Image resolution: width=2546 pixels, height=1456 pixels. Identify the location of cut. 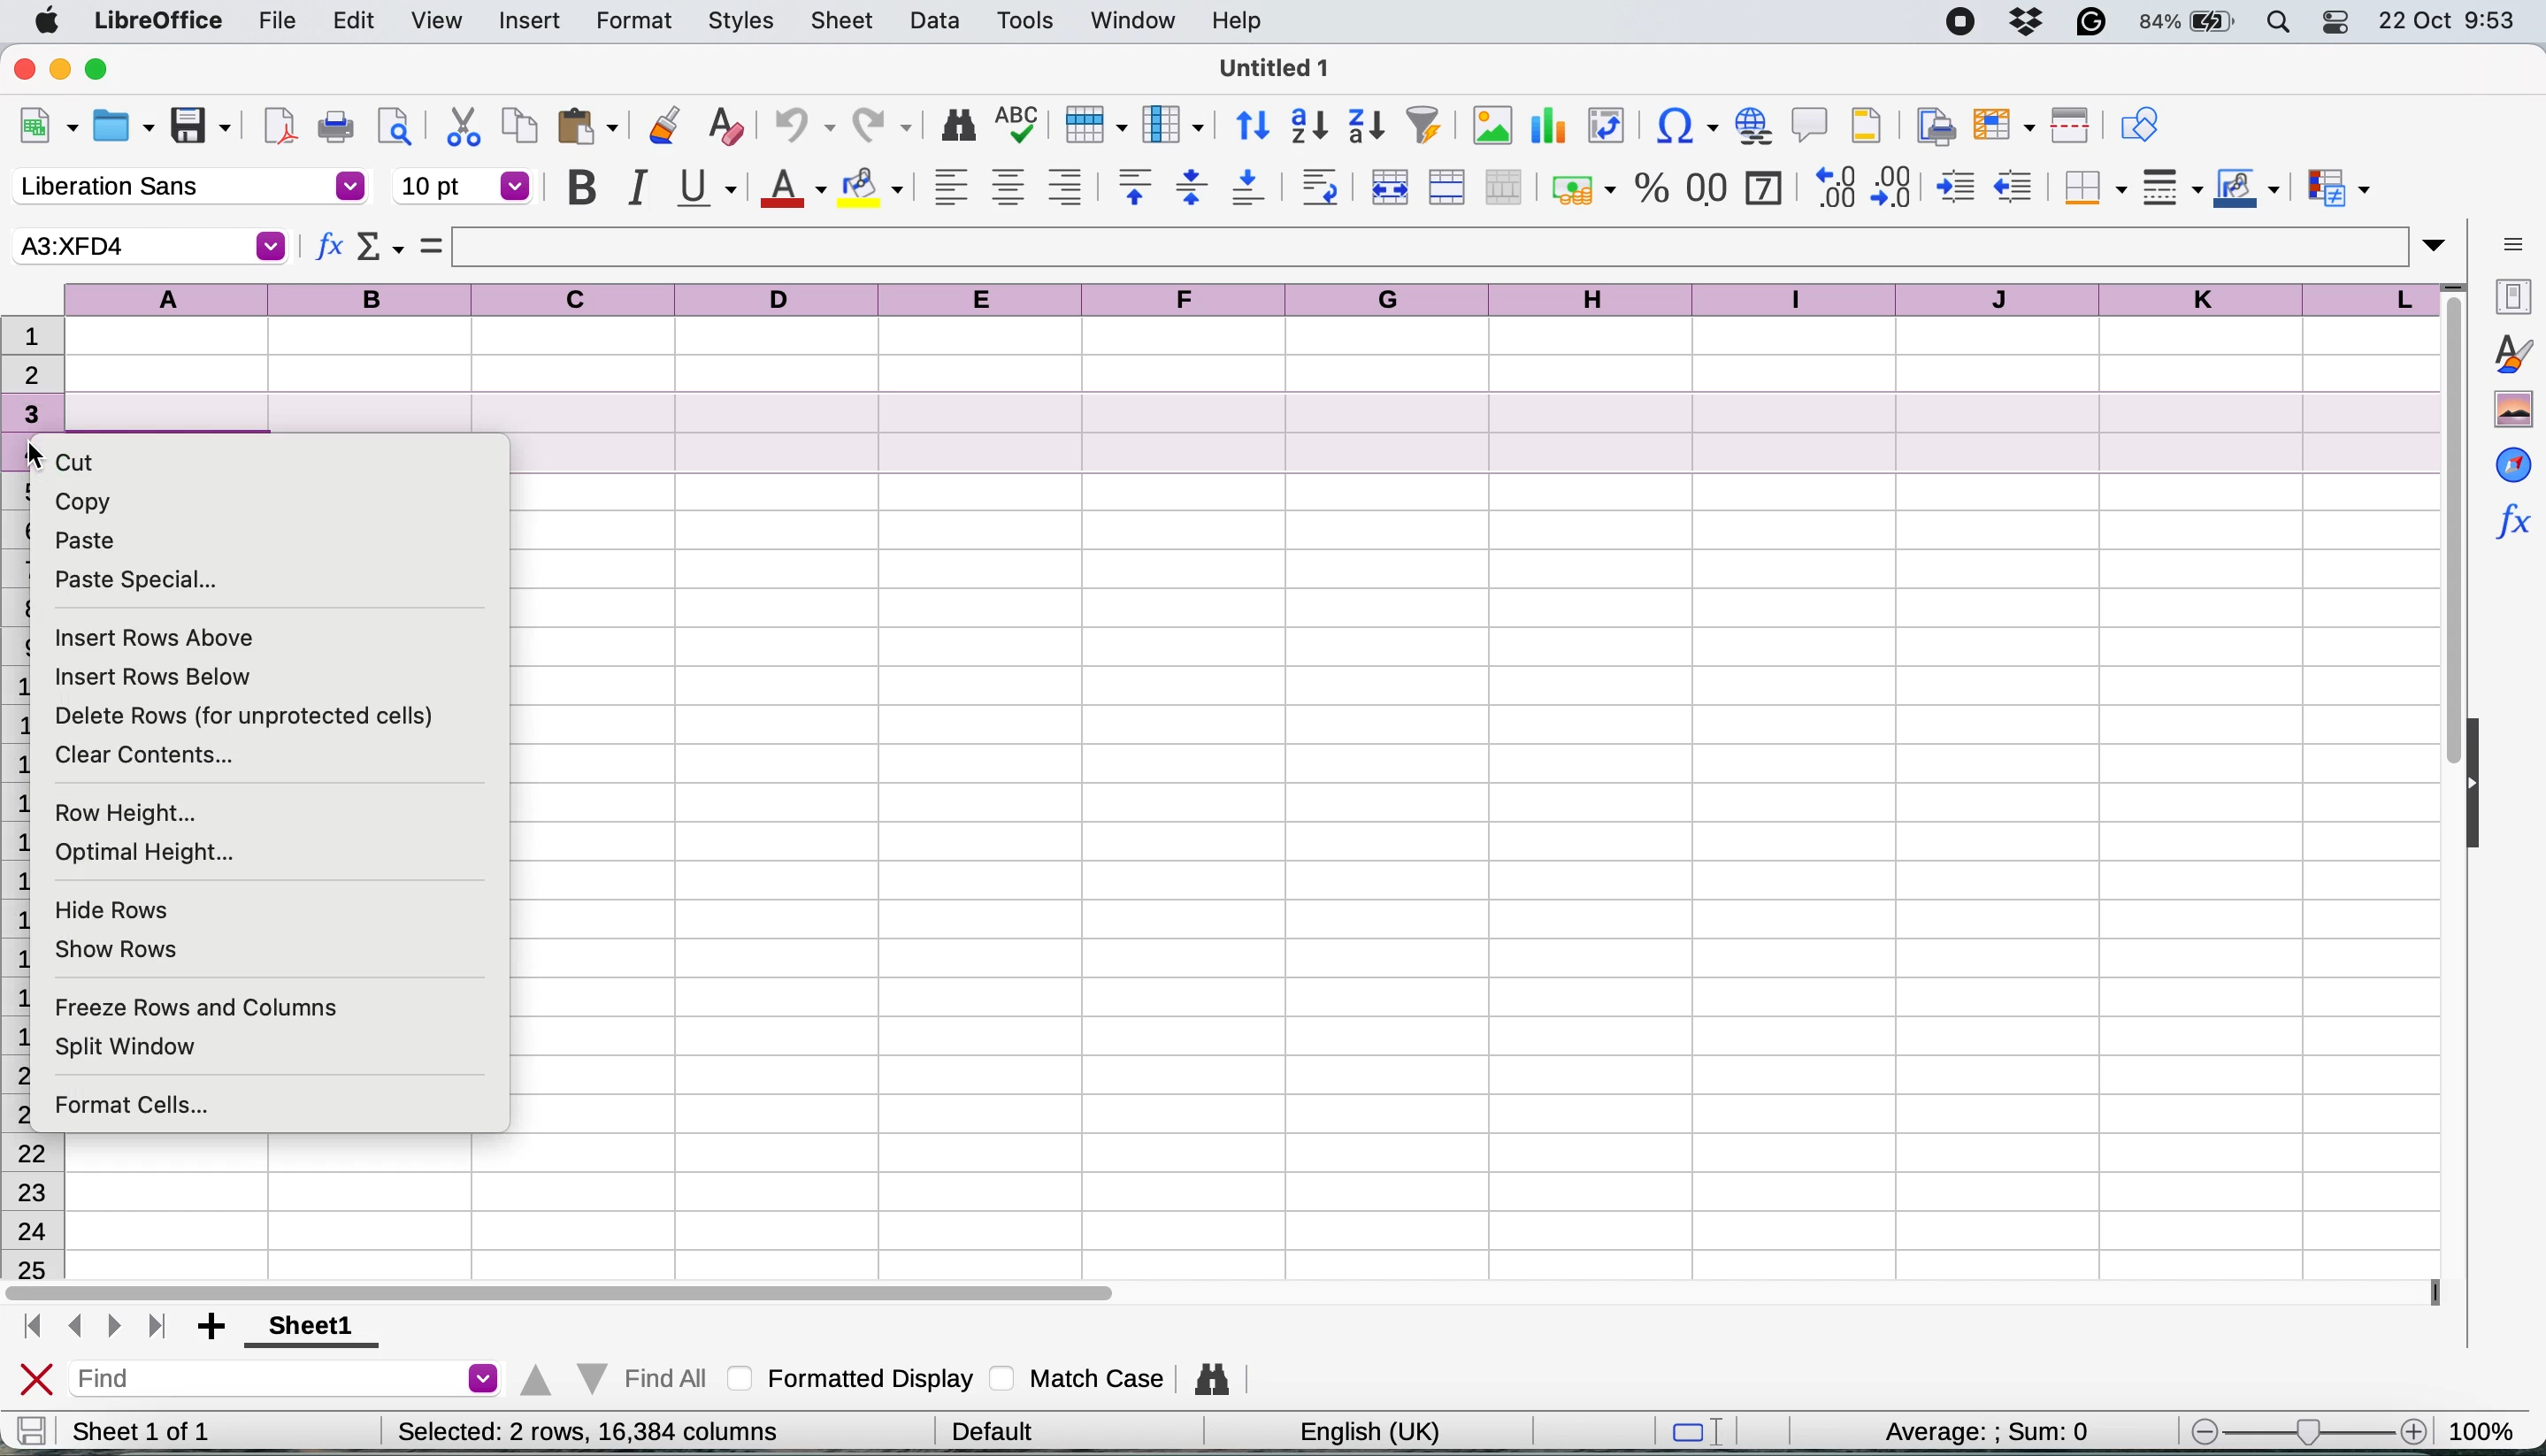
(464, 125).